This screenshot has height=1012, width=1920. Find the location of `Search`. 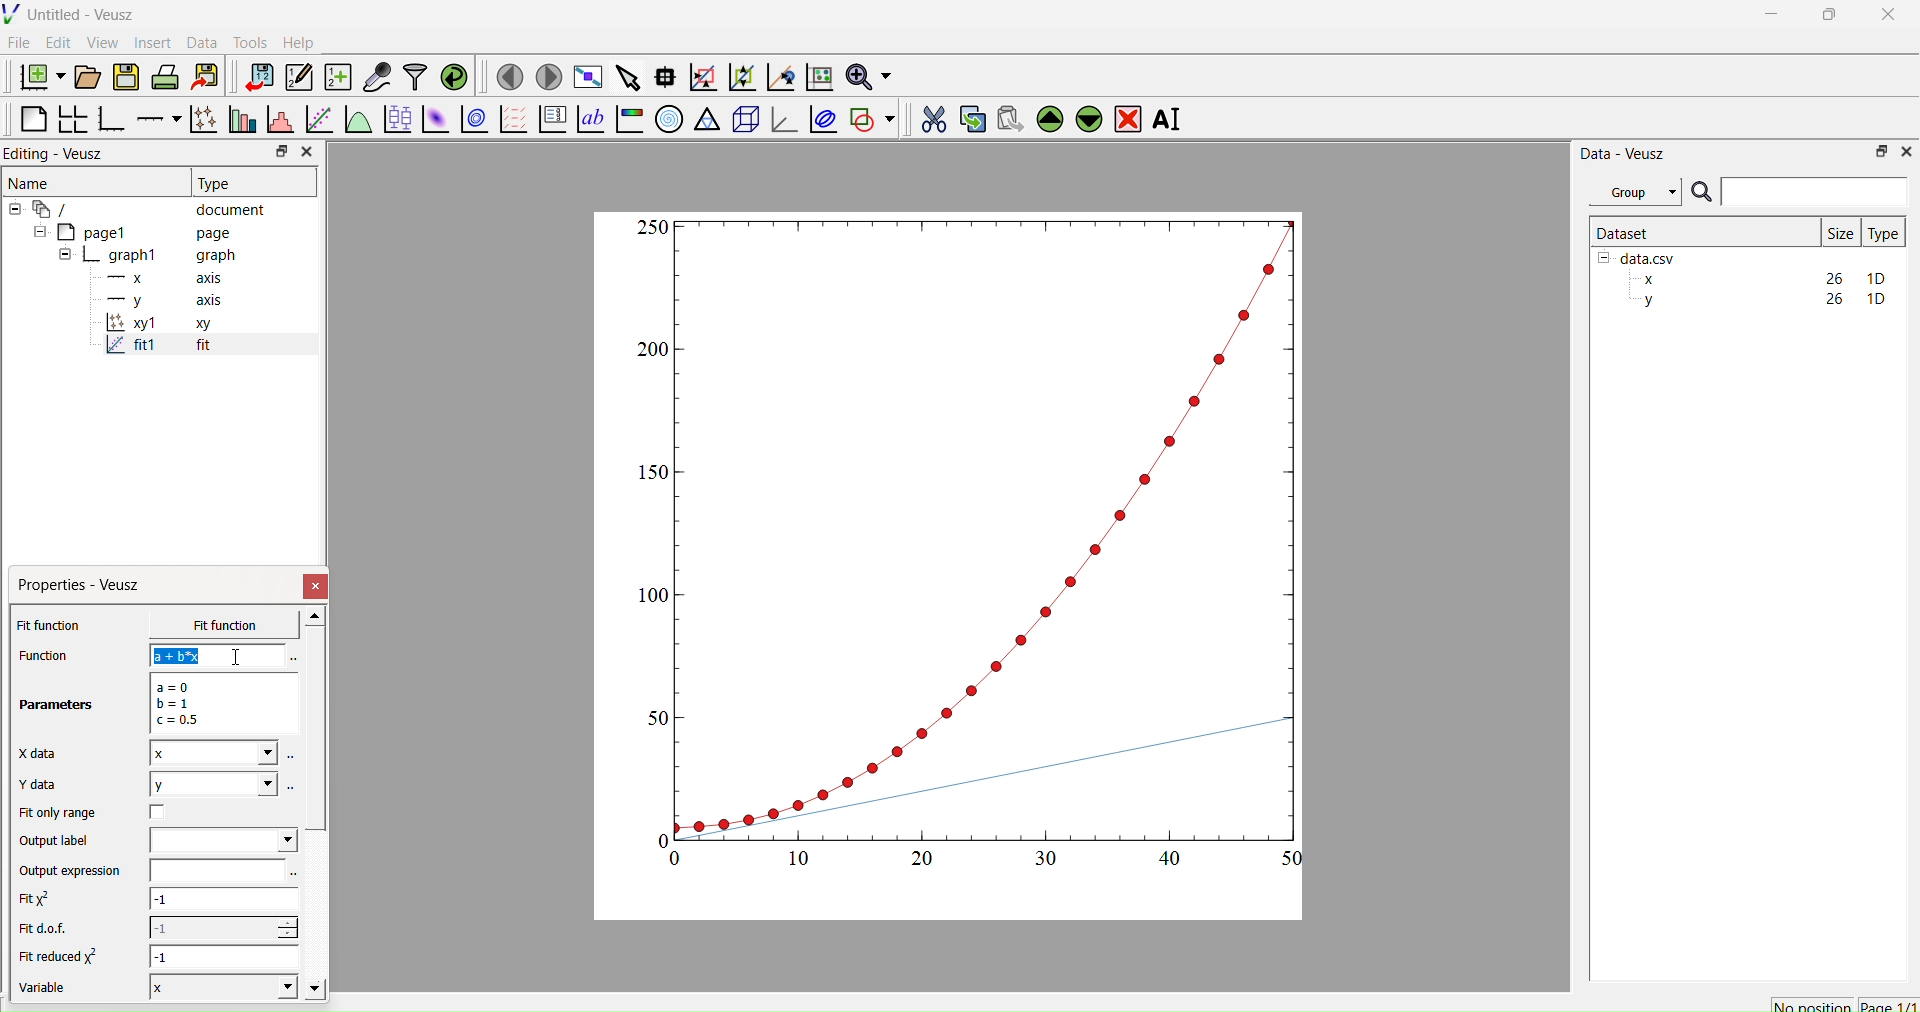

Search is located at coordinates (1701, 193).